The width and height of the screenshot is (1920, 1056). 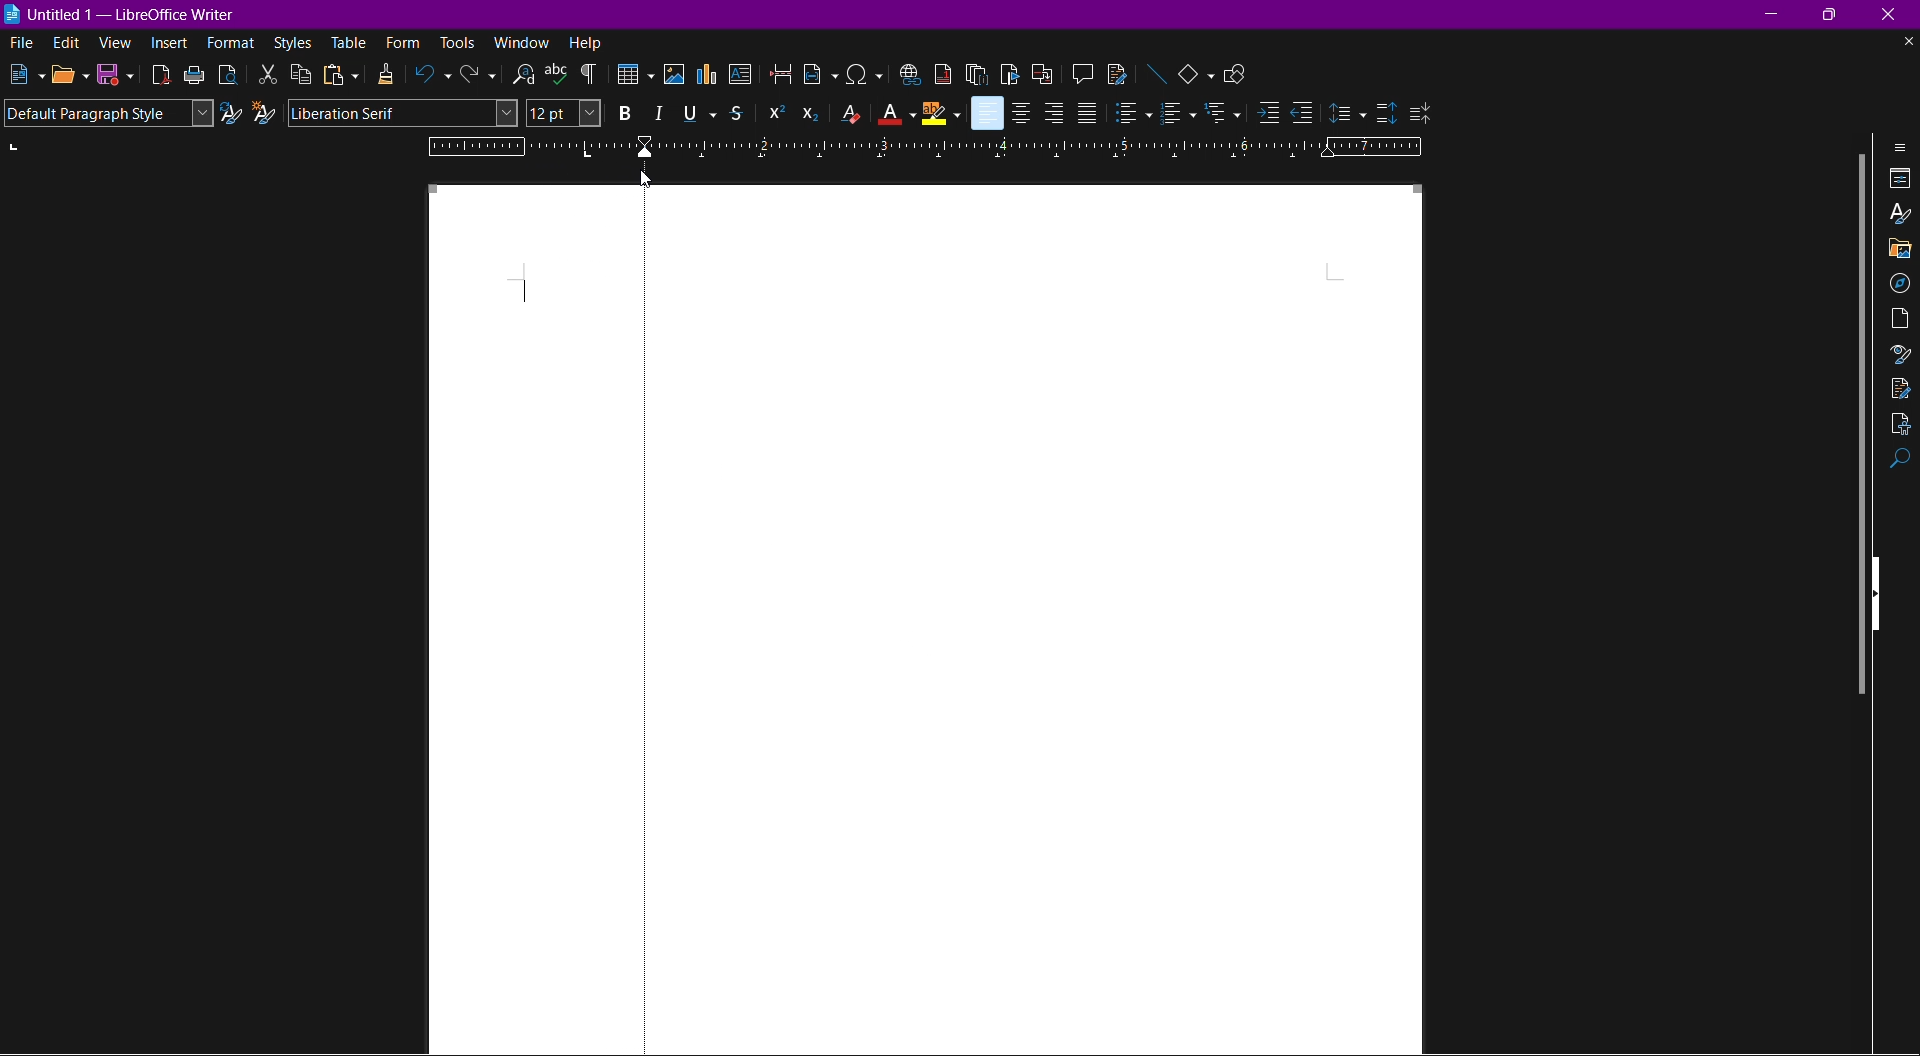 I want to click on Insert Footnote, so click(x=941, y=73).